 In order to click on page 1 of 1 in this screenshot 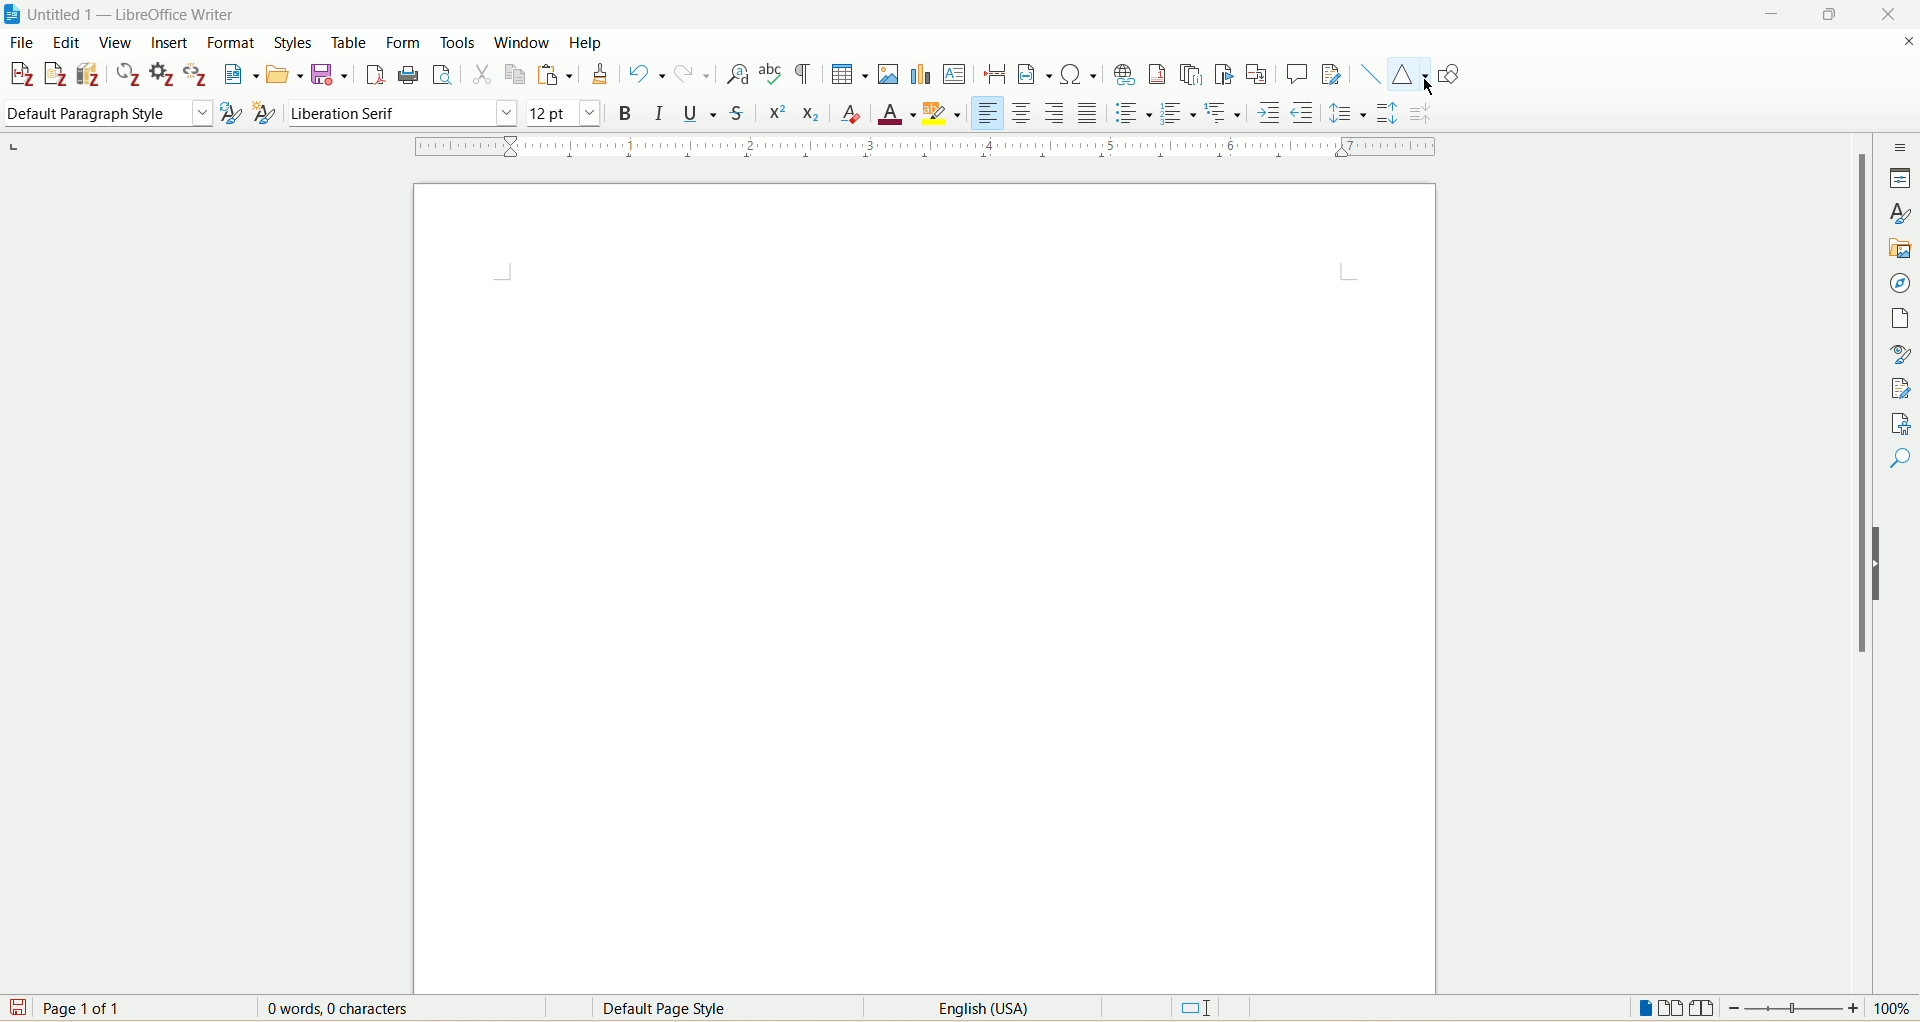, I will do `click(87, 1007)`.